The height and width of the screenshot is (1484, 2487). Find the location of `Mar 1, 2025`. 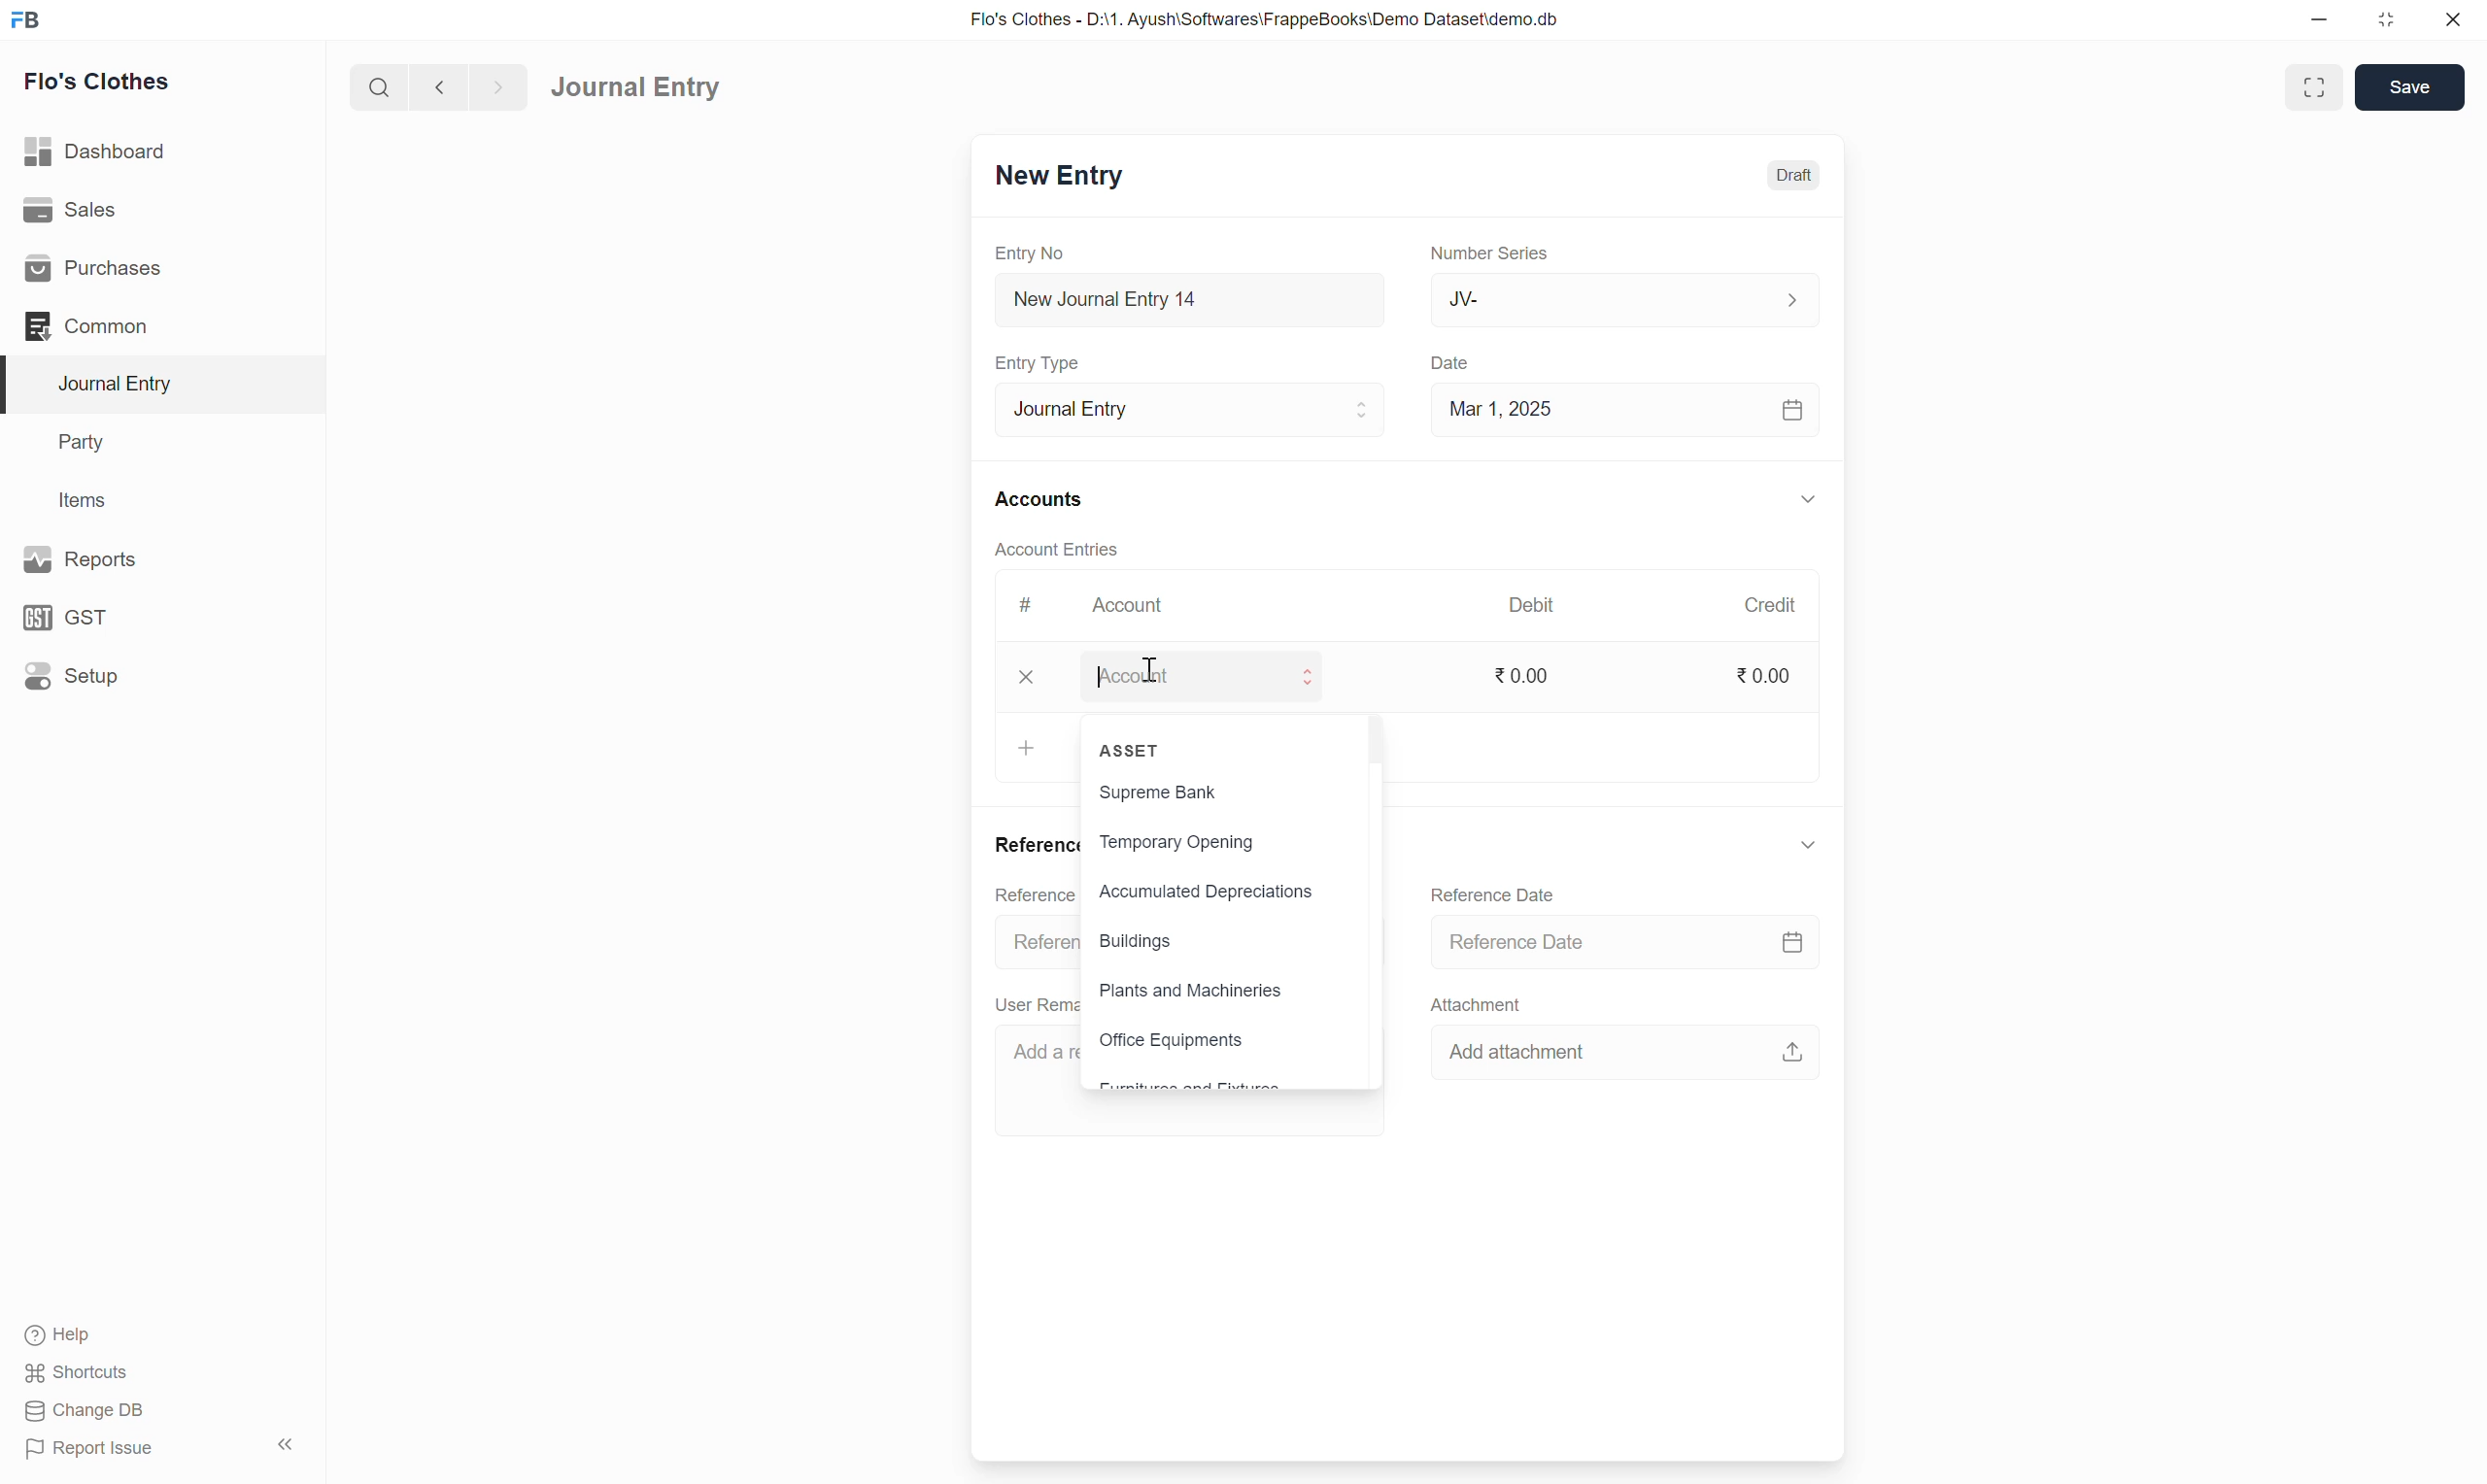

Mar 1, 2025 is located at coordinates (1501, 408).